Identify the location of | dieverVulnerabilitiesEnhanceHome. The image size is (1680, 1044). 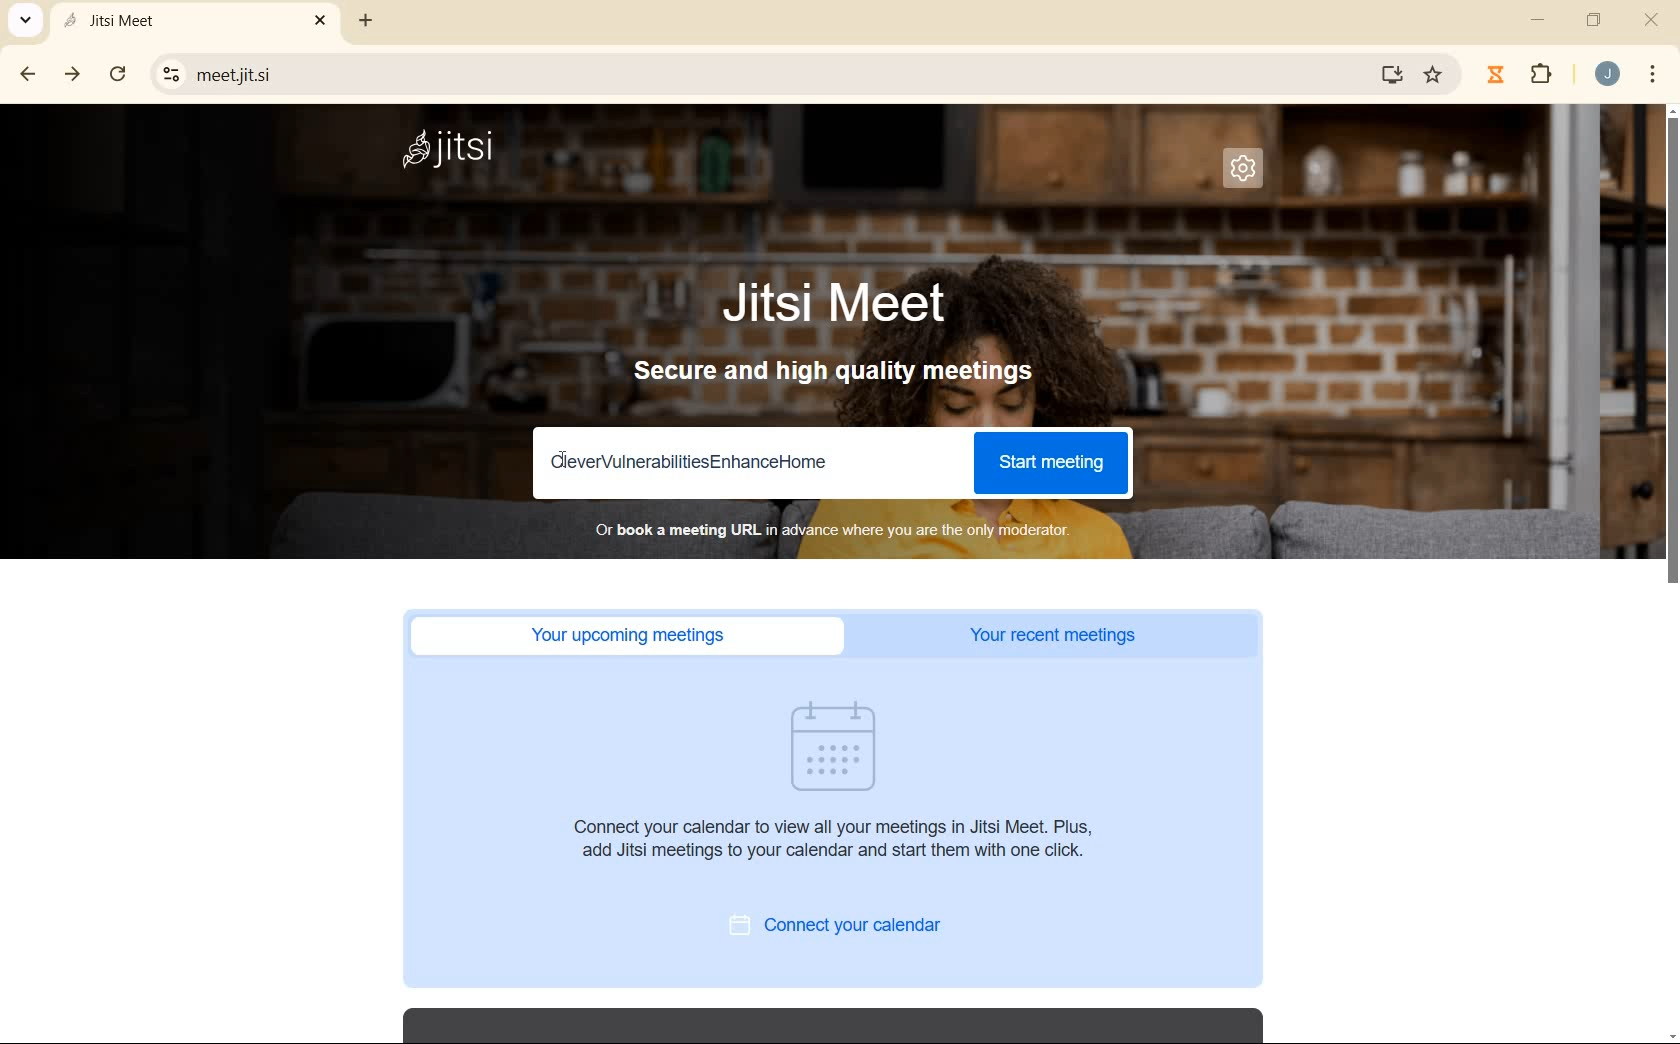
(715, 463).